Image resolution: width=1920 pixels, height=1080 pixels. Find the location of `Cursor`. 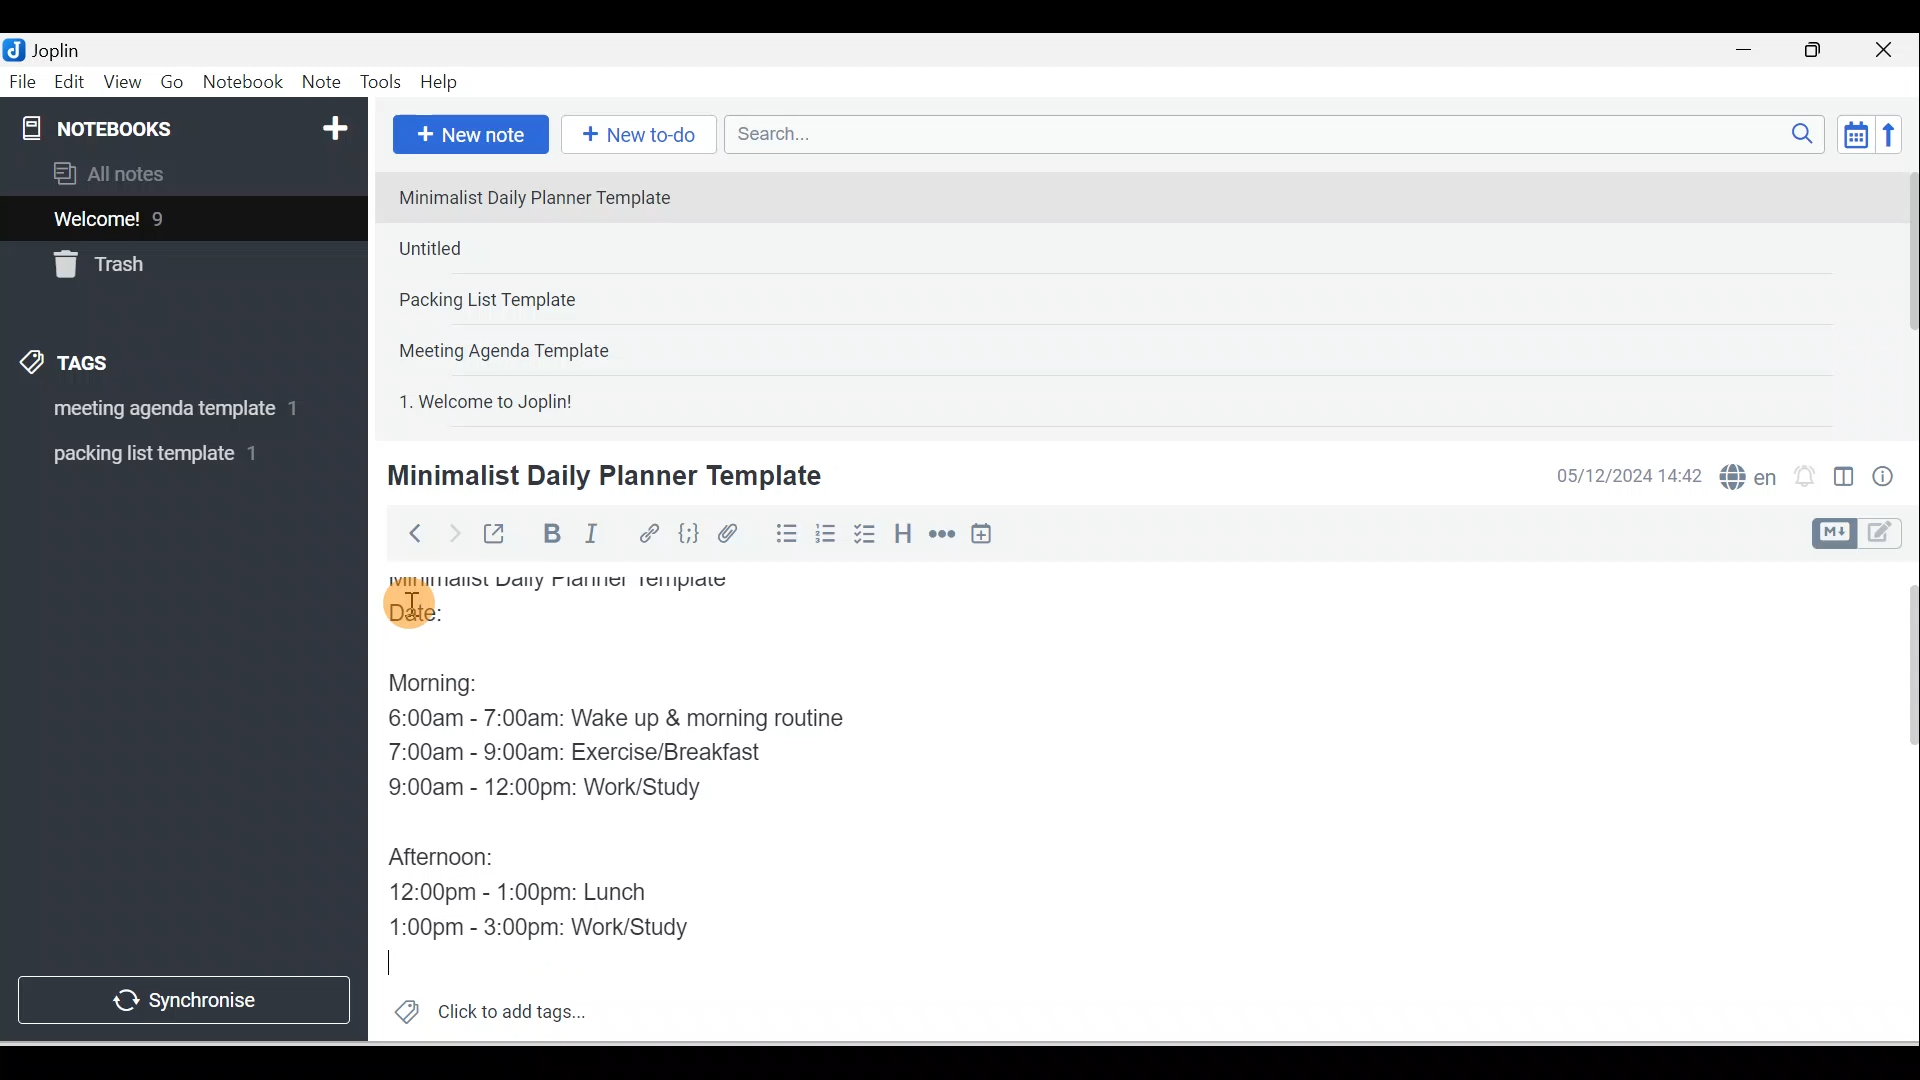

Cursor is located at coordinates (393, 965).